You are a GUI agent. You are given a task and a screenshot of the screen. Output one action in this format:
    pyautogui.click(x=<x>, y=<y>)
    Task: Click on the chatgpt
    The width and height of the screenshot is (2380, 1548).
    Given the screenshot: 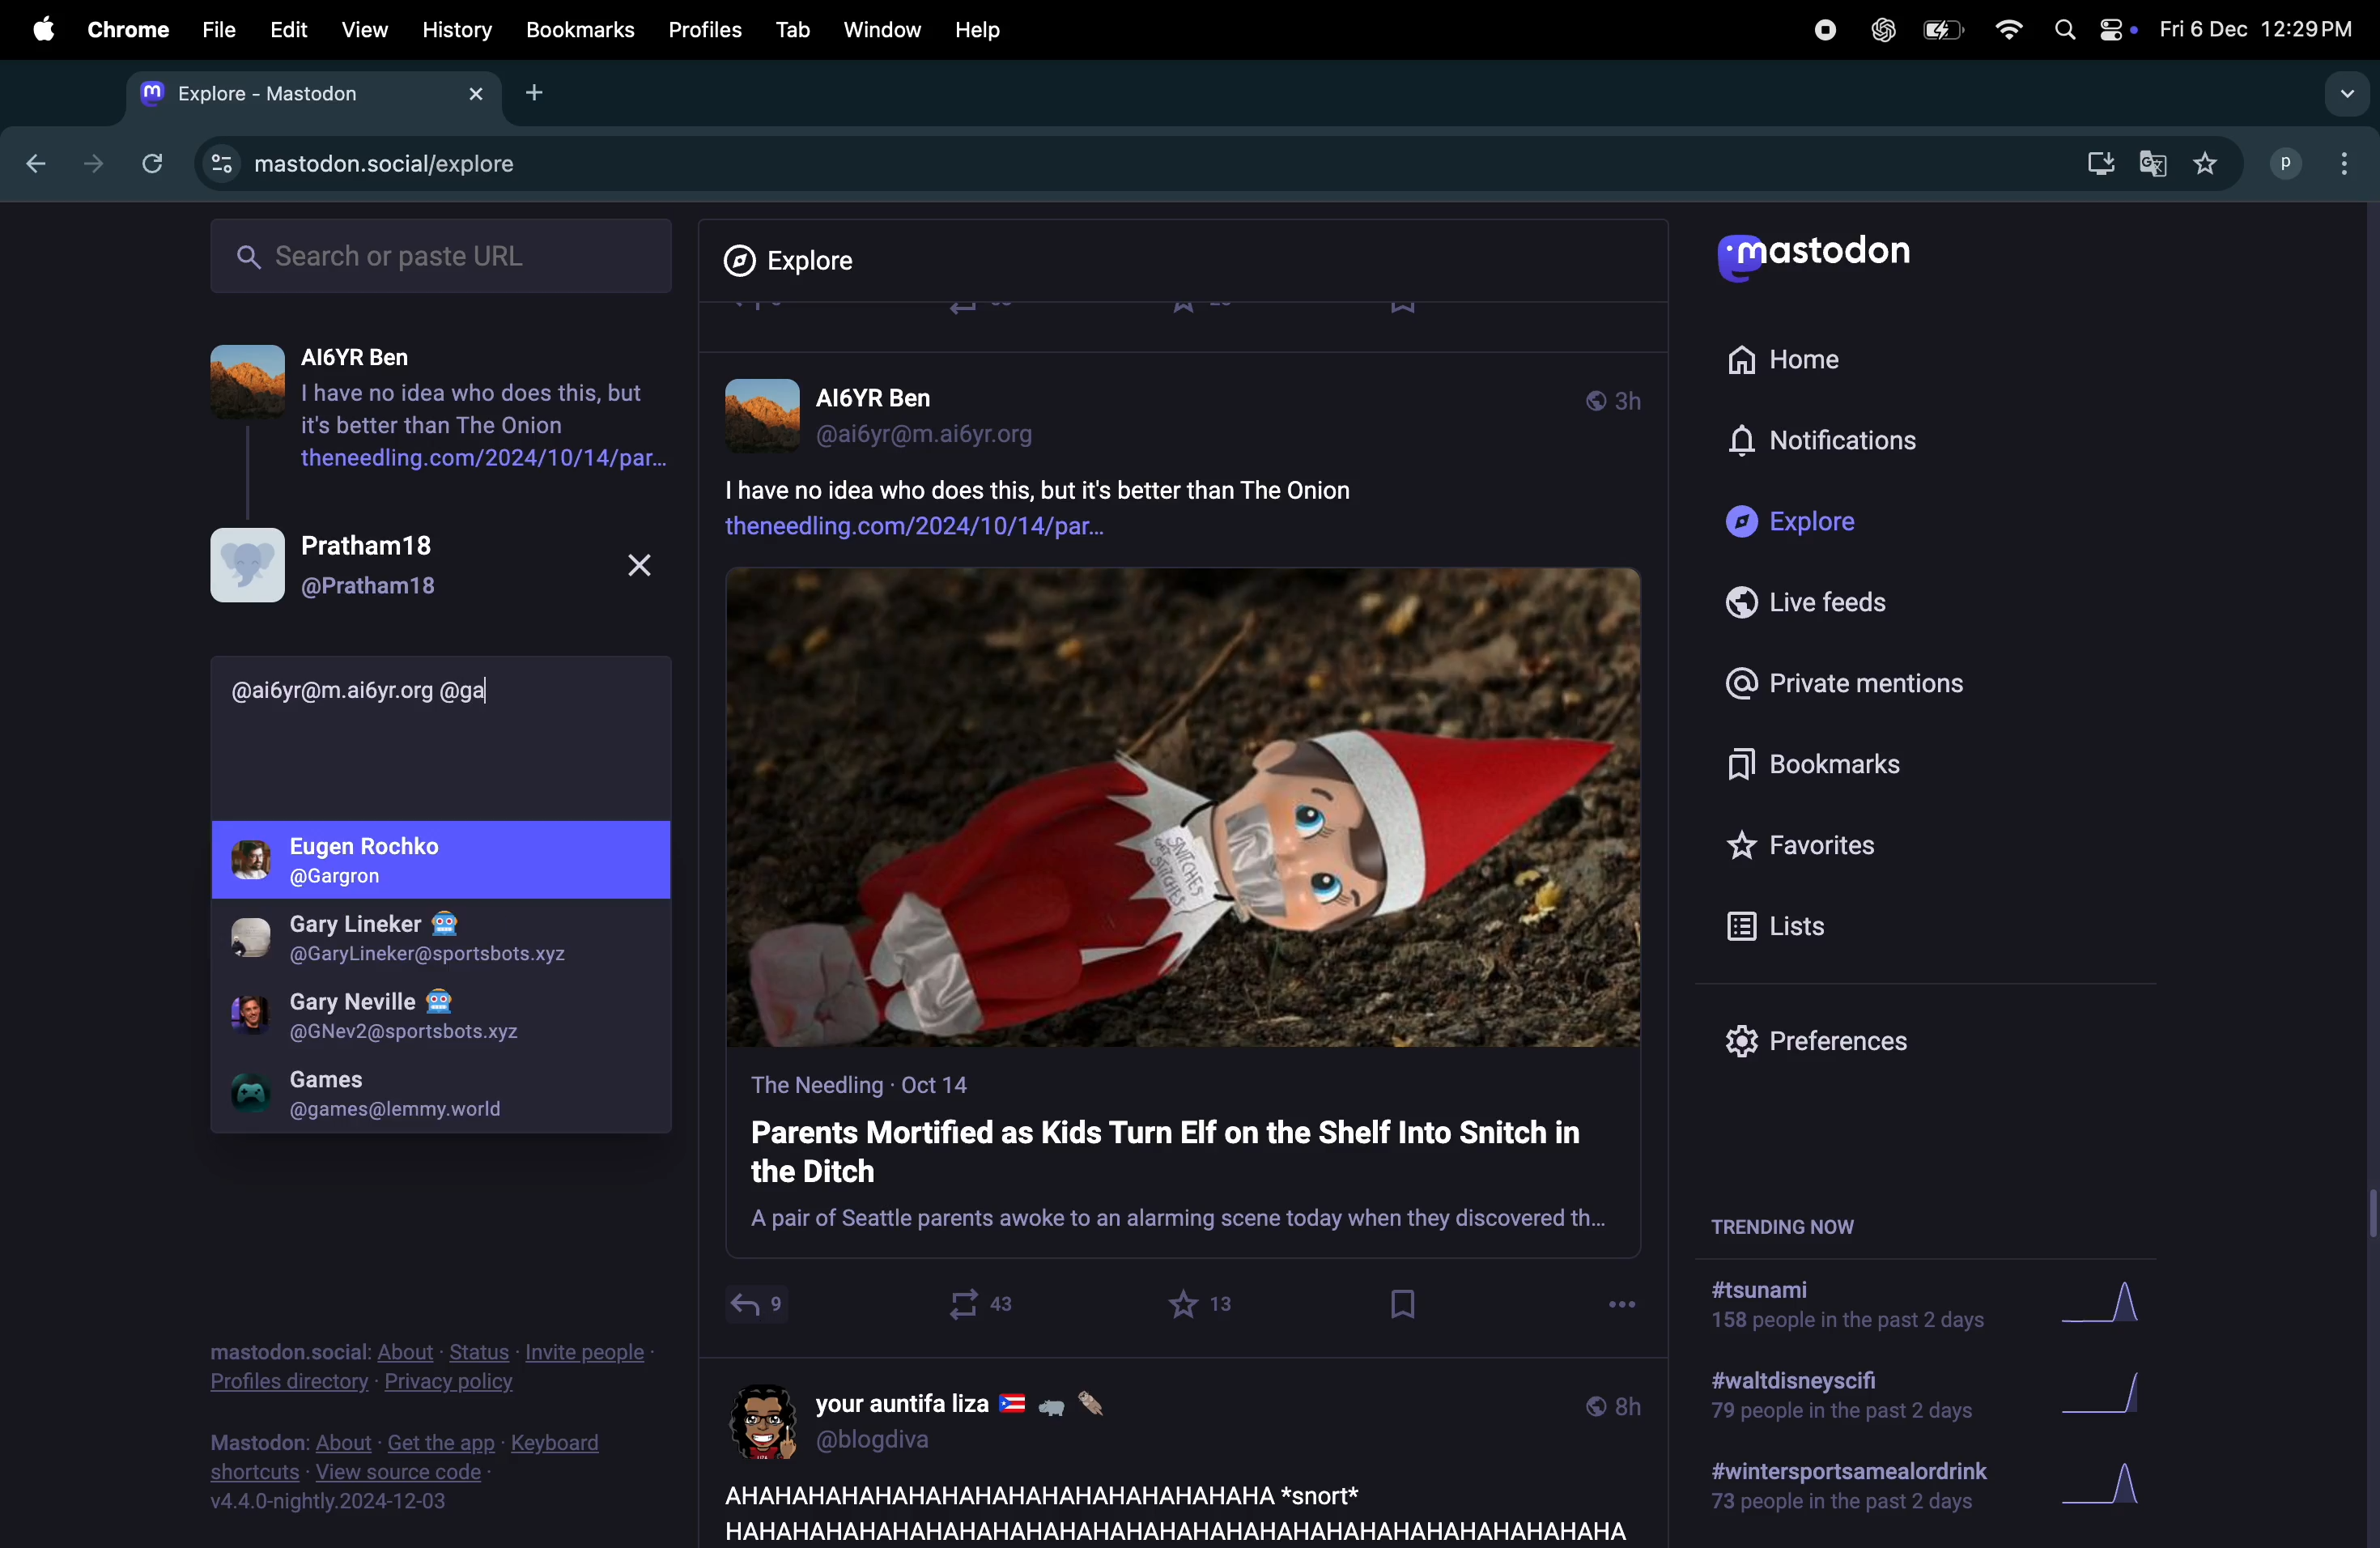 What is the action you would take?
    pyautogui.click(x=1881, y=29)
    